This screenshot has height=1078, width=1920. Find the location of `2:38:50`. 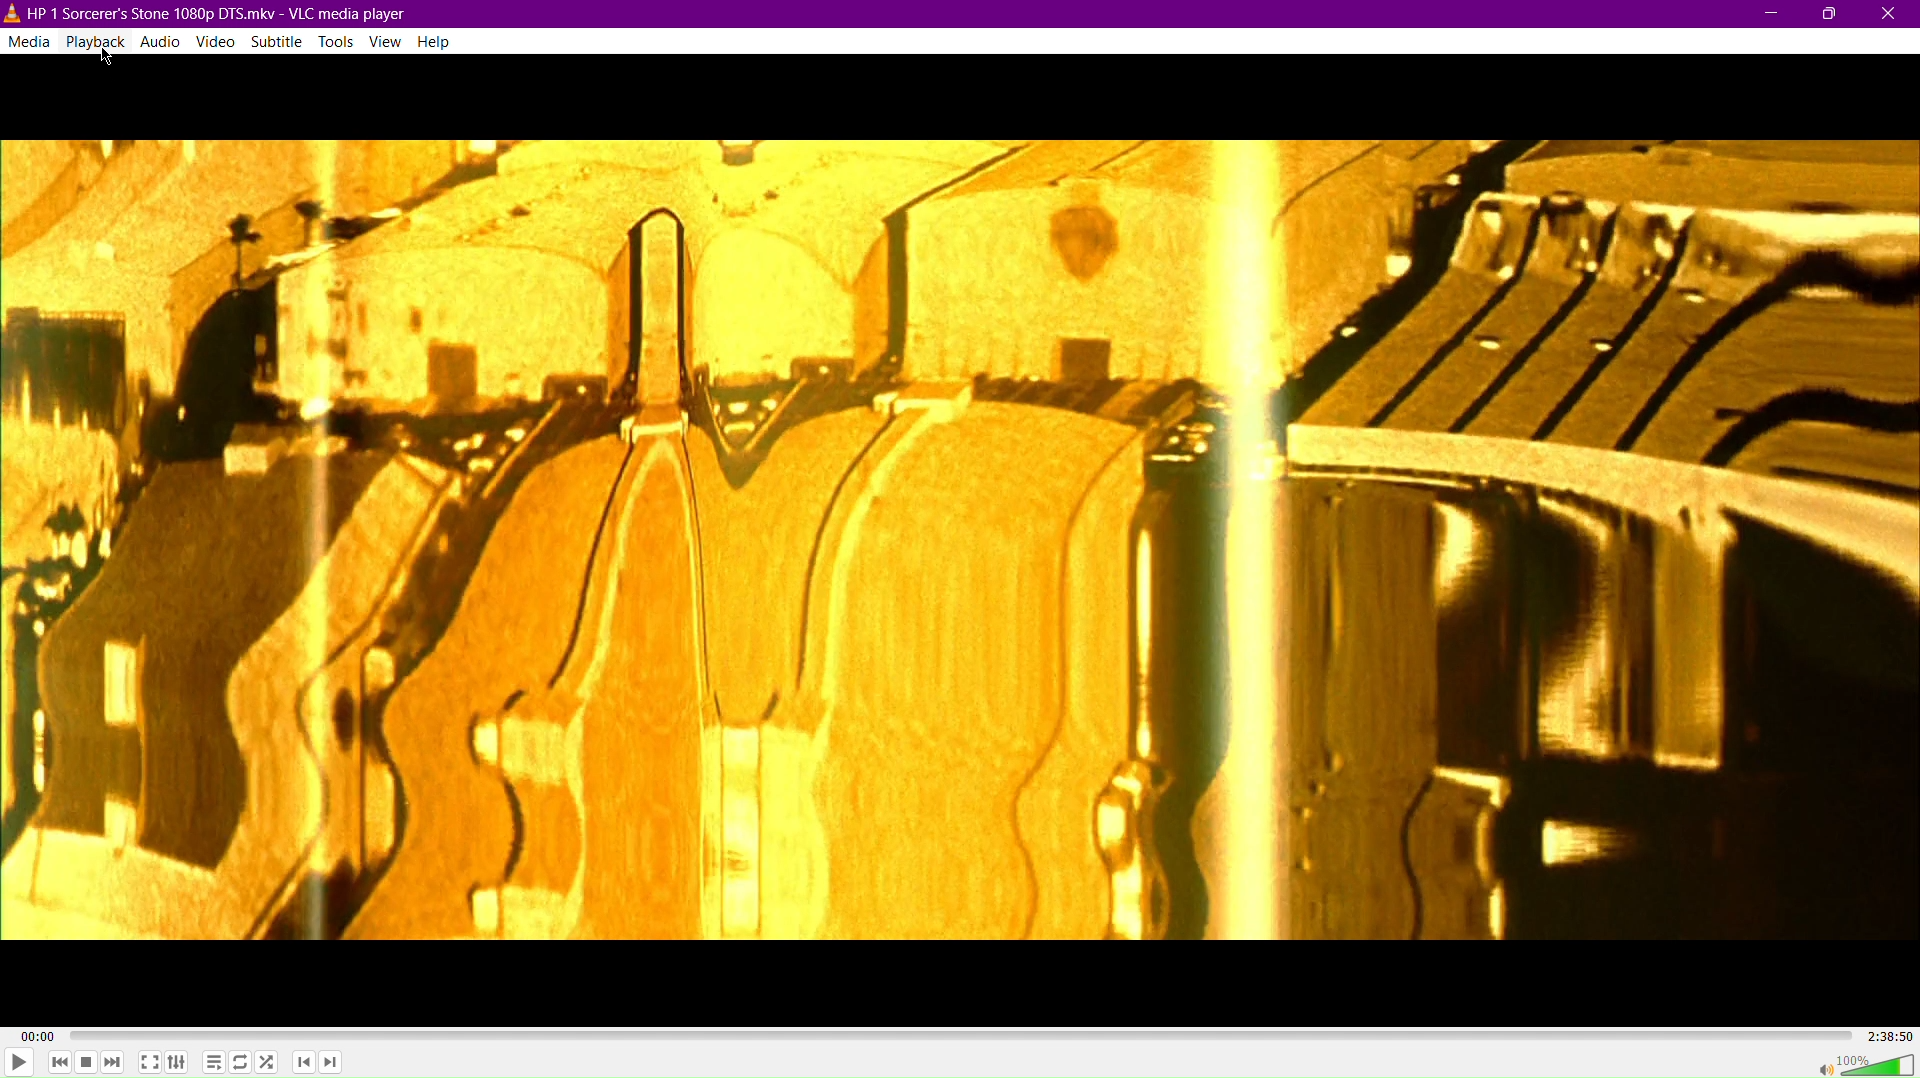

2:38:50 is located at coordinates (1884, 1034).